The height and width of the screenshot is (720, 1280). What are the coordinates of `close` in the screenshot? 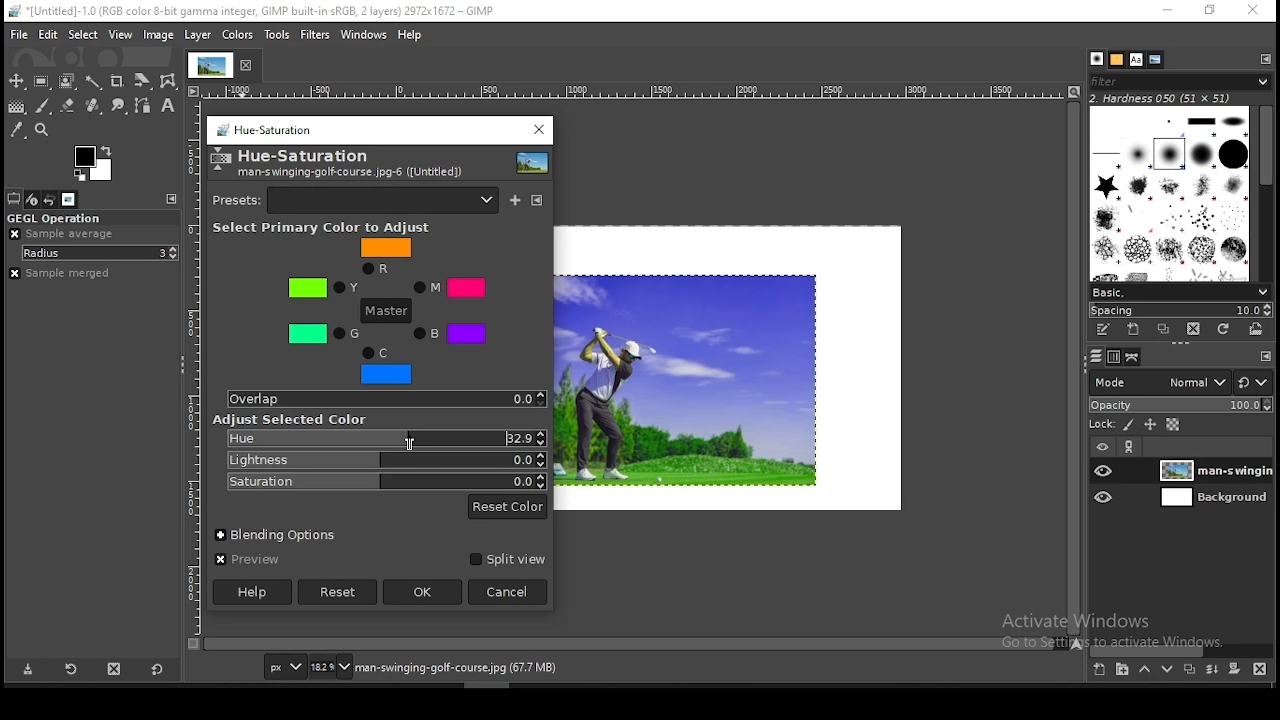 It's located at (249, 70).